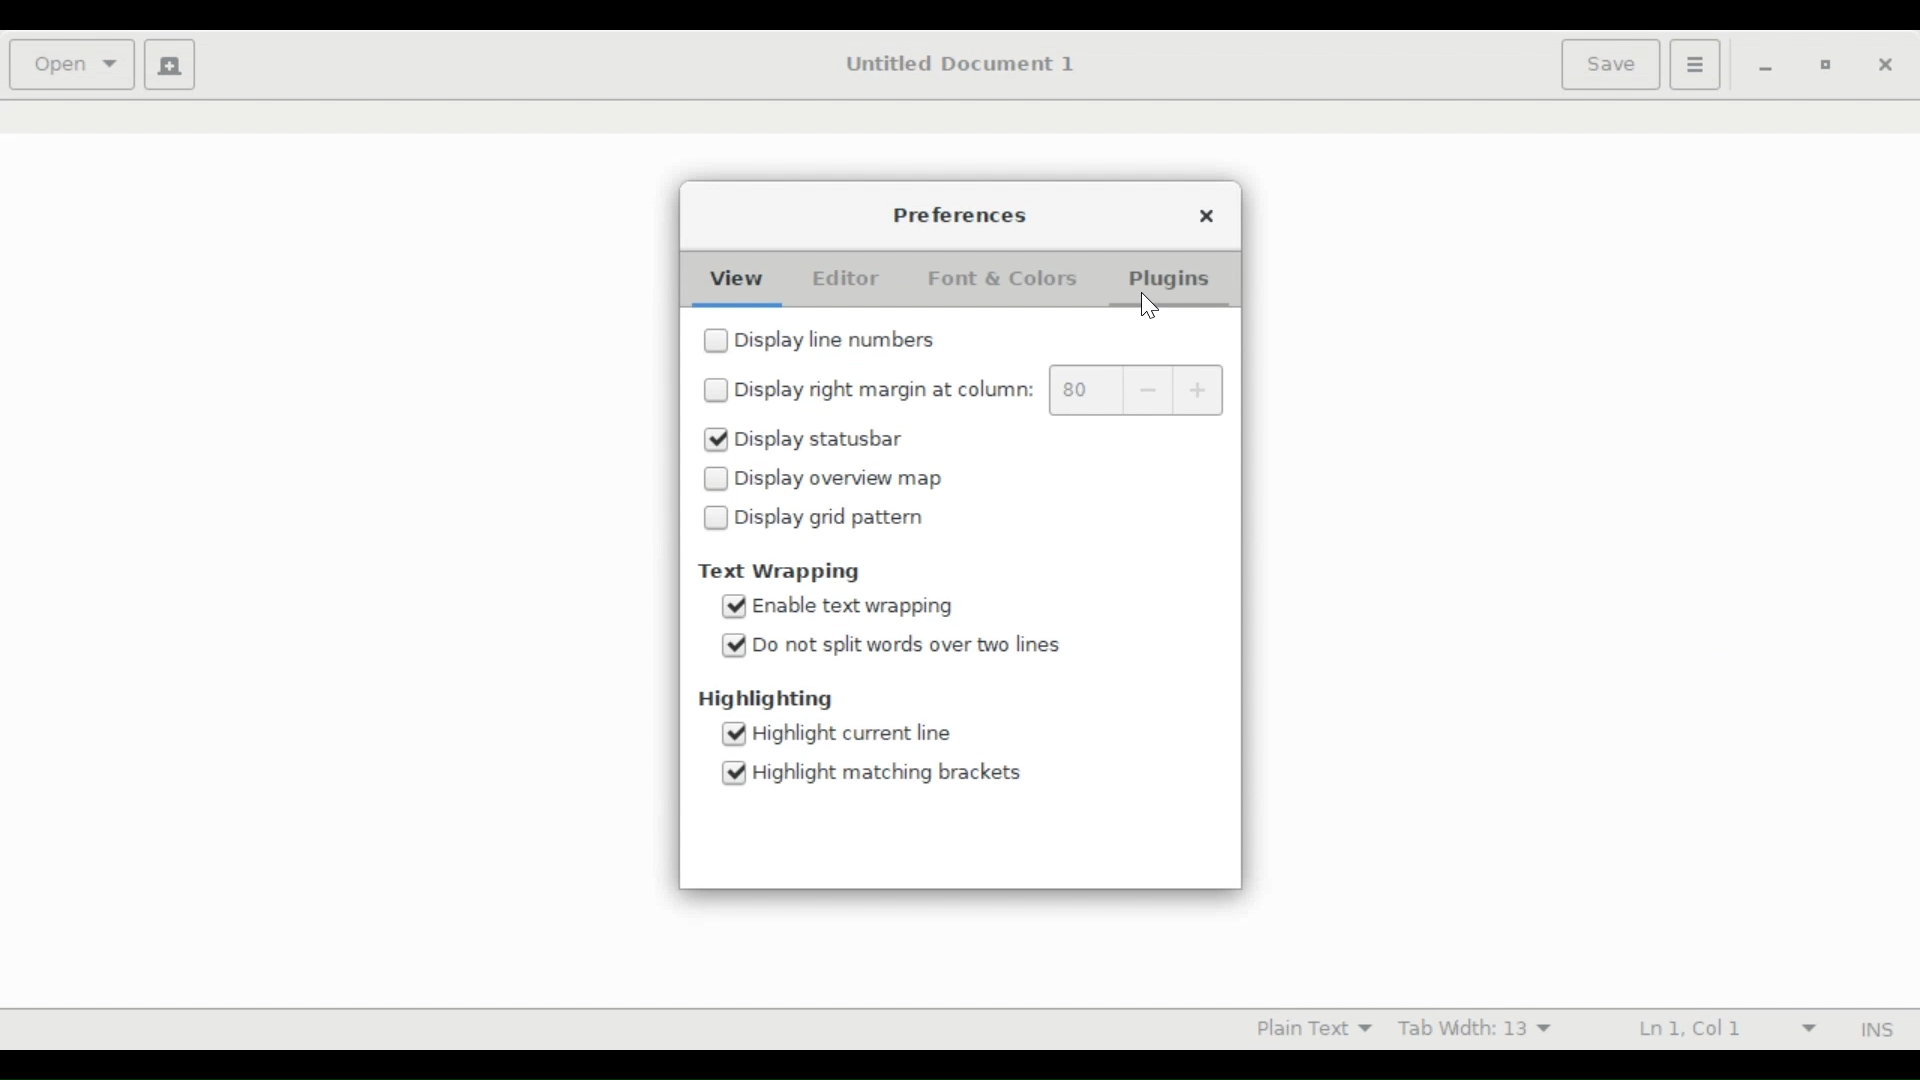  I want to click on Decrease, so click(1144, 391).